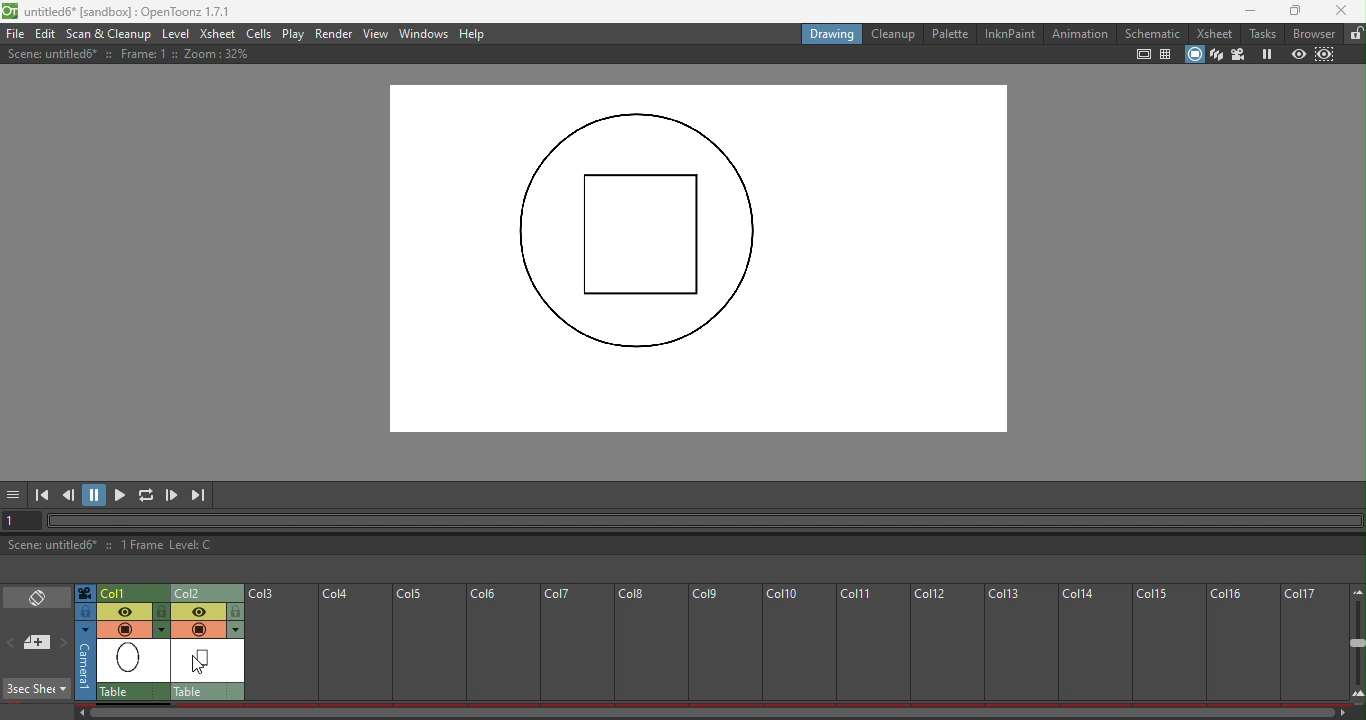 This screenshot has width=1366, height=720. I want to click on Lock toggle, so click(163, 612).